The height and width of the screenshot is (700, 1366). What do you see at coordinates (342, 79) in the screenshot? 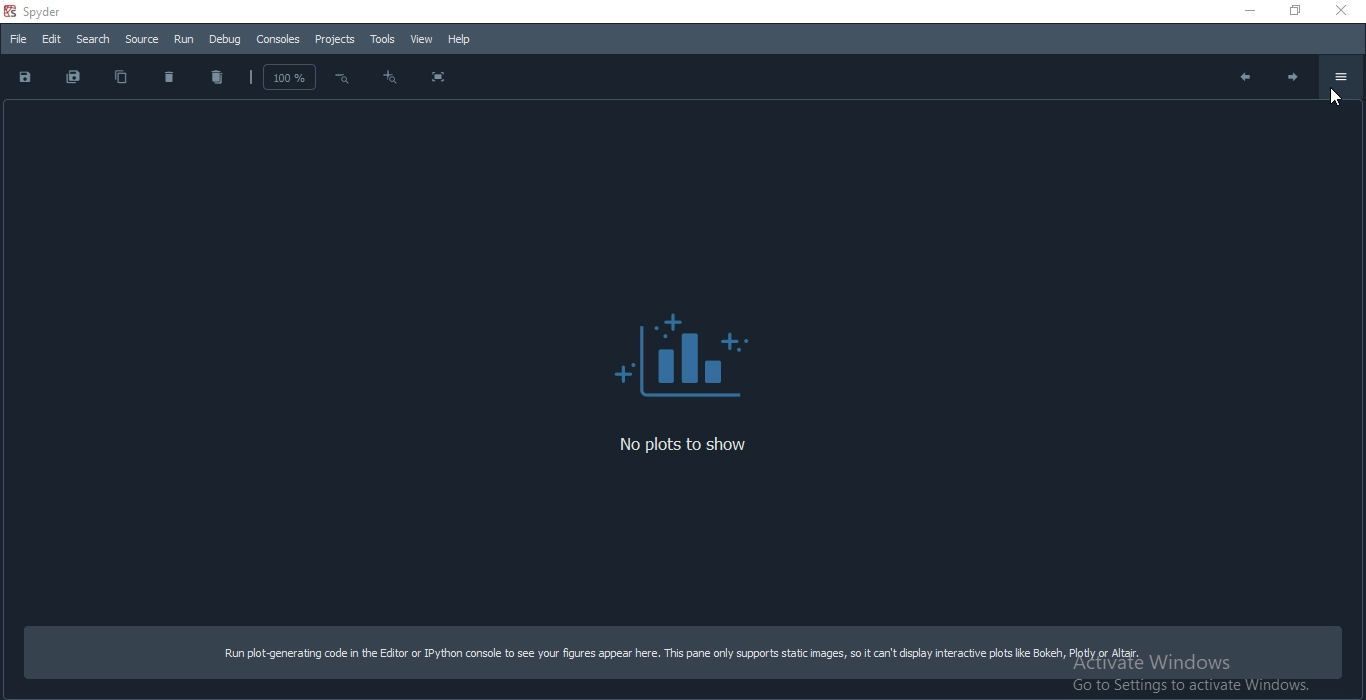
I see `Zoom in` at bounding box center [342, 79].